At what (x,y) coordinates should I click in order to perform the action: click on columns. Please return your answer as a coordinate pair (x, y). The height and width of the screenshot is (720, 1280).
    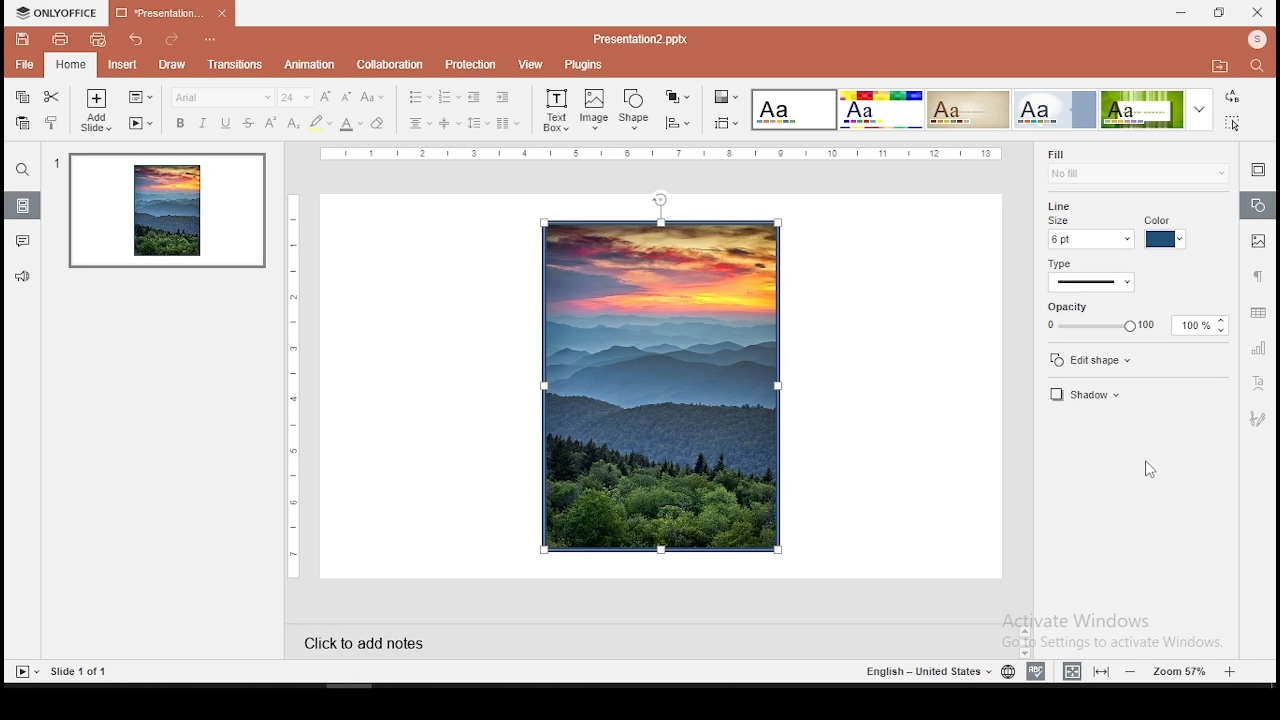
    Looking at the image, I should click on (508, 123).